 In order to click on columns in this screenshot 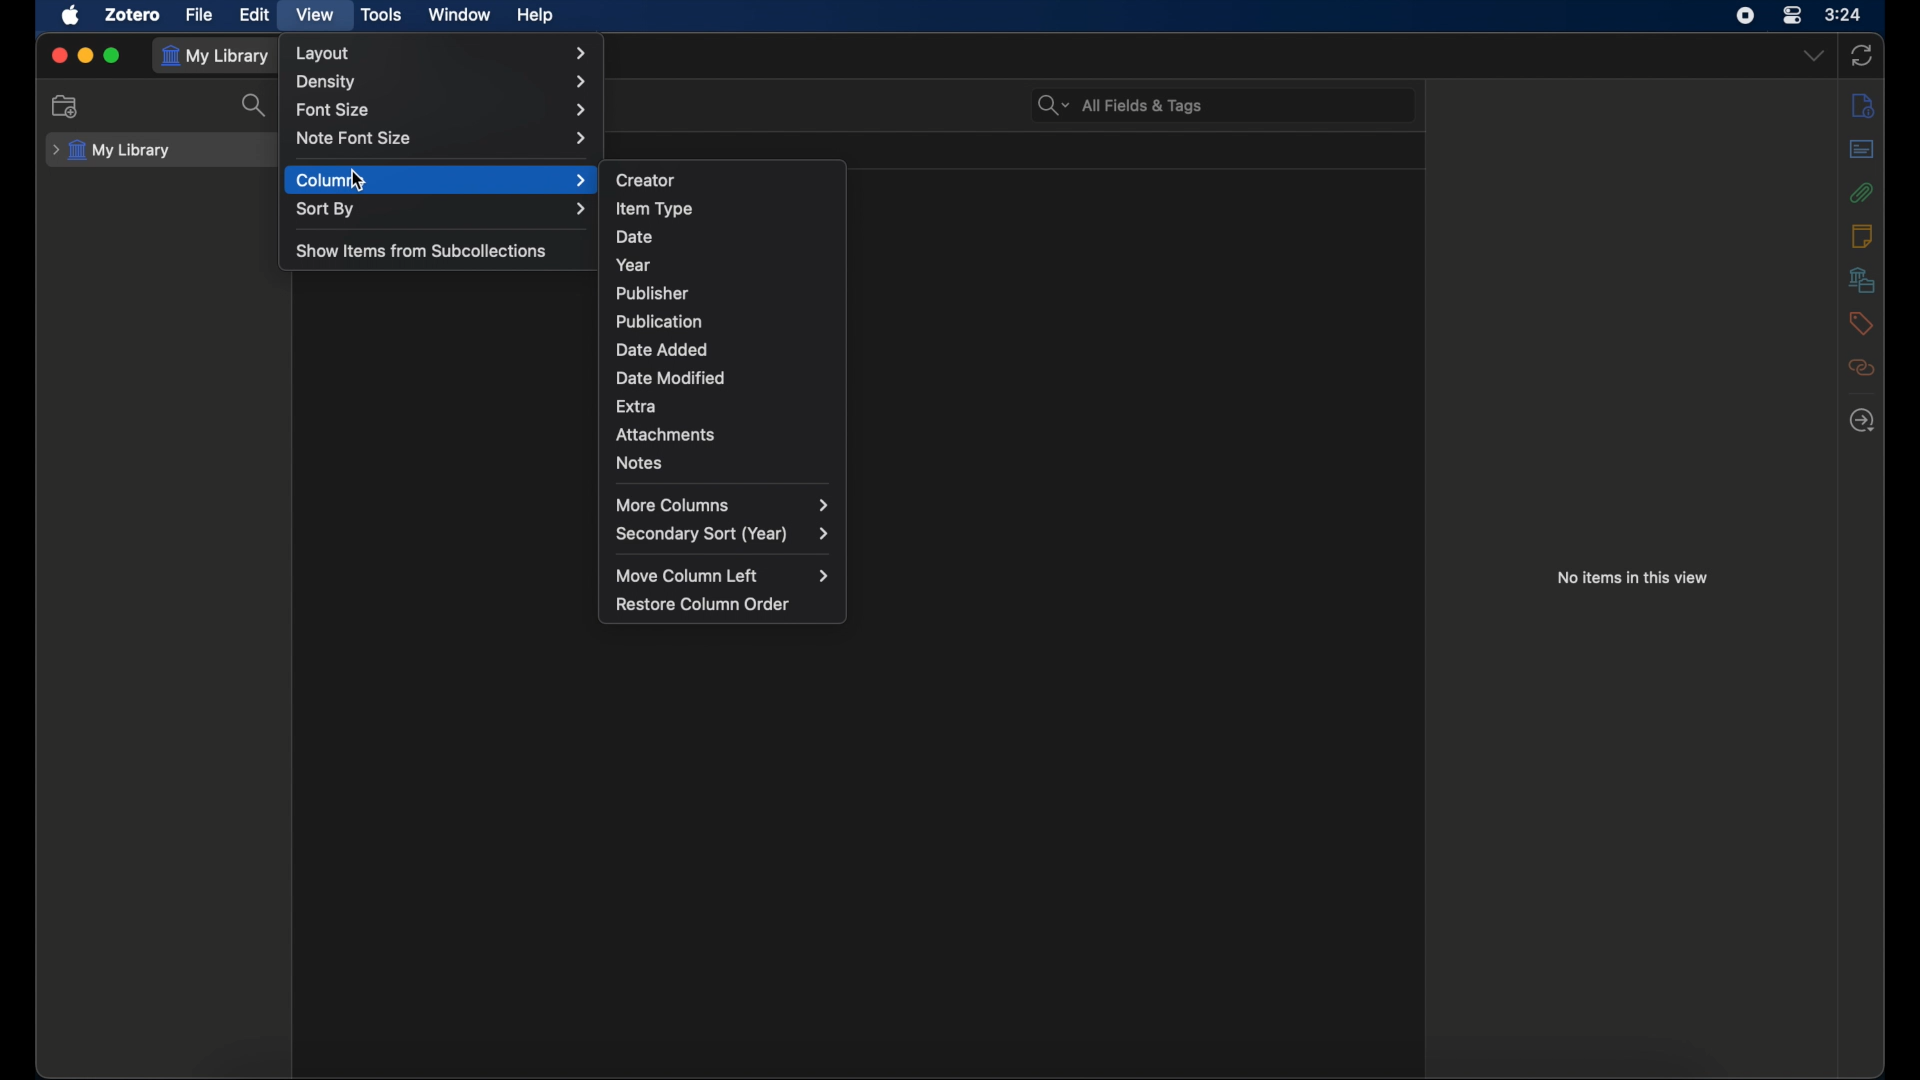, I will do `click(442, 181)`.